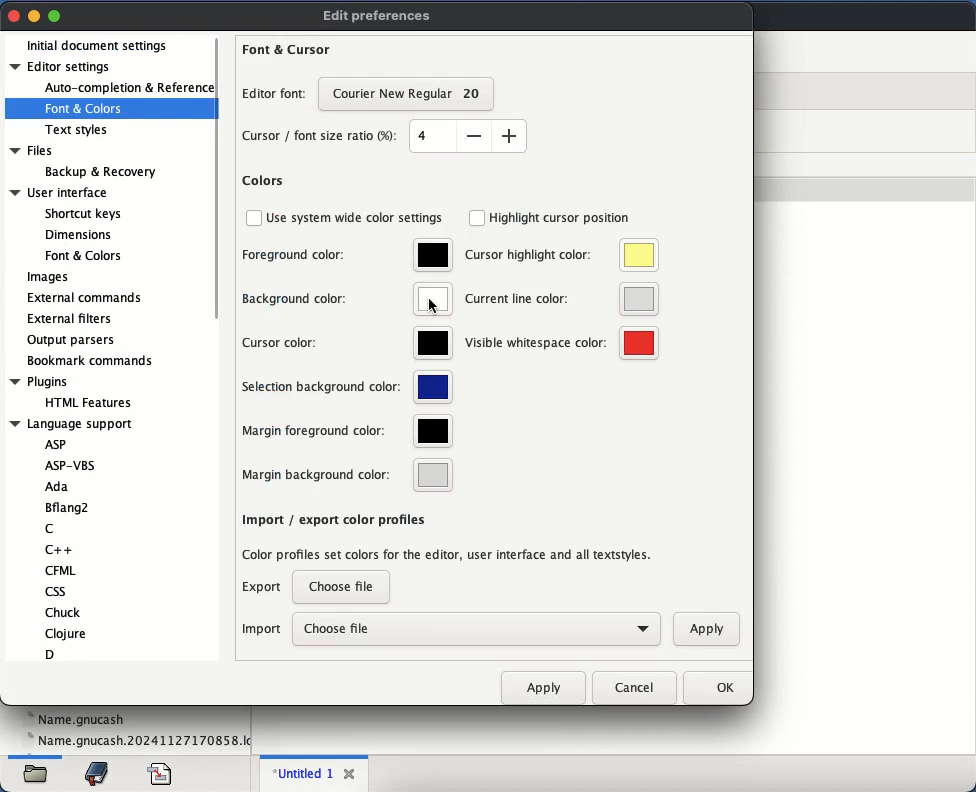 Image resolution: width=976 pixels, height=792 pixels. I want to click on choose file, so click(477, 628).